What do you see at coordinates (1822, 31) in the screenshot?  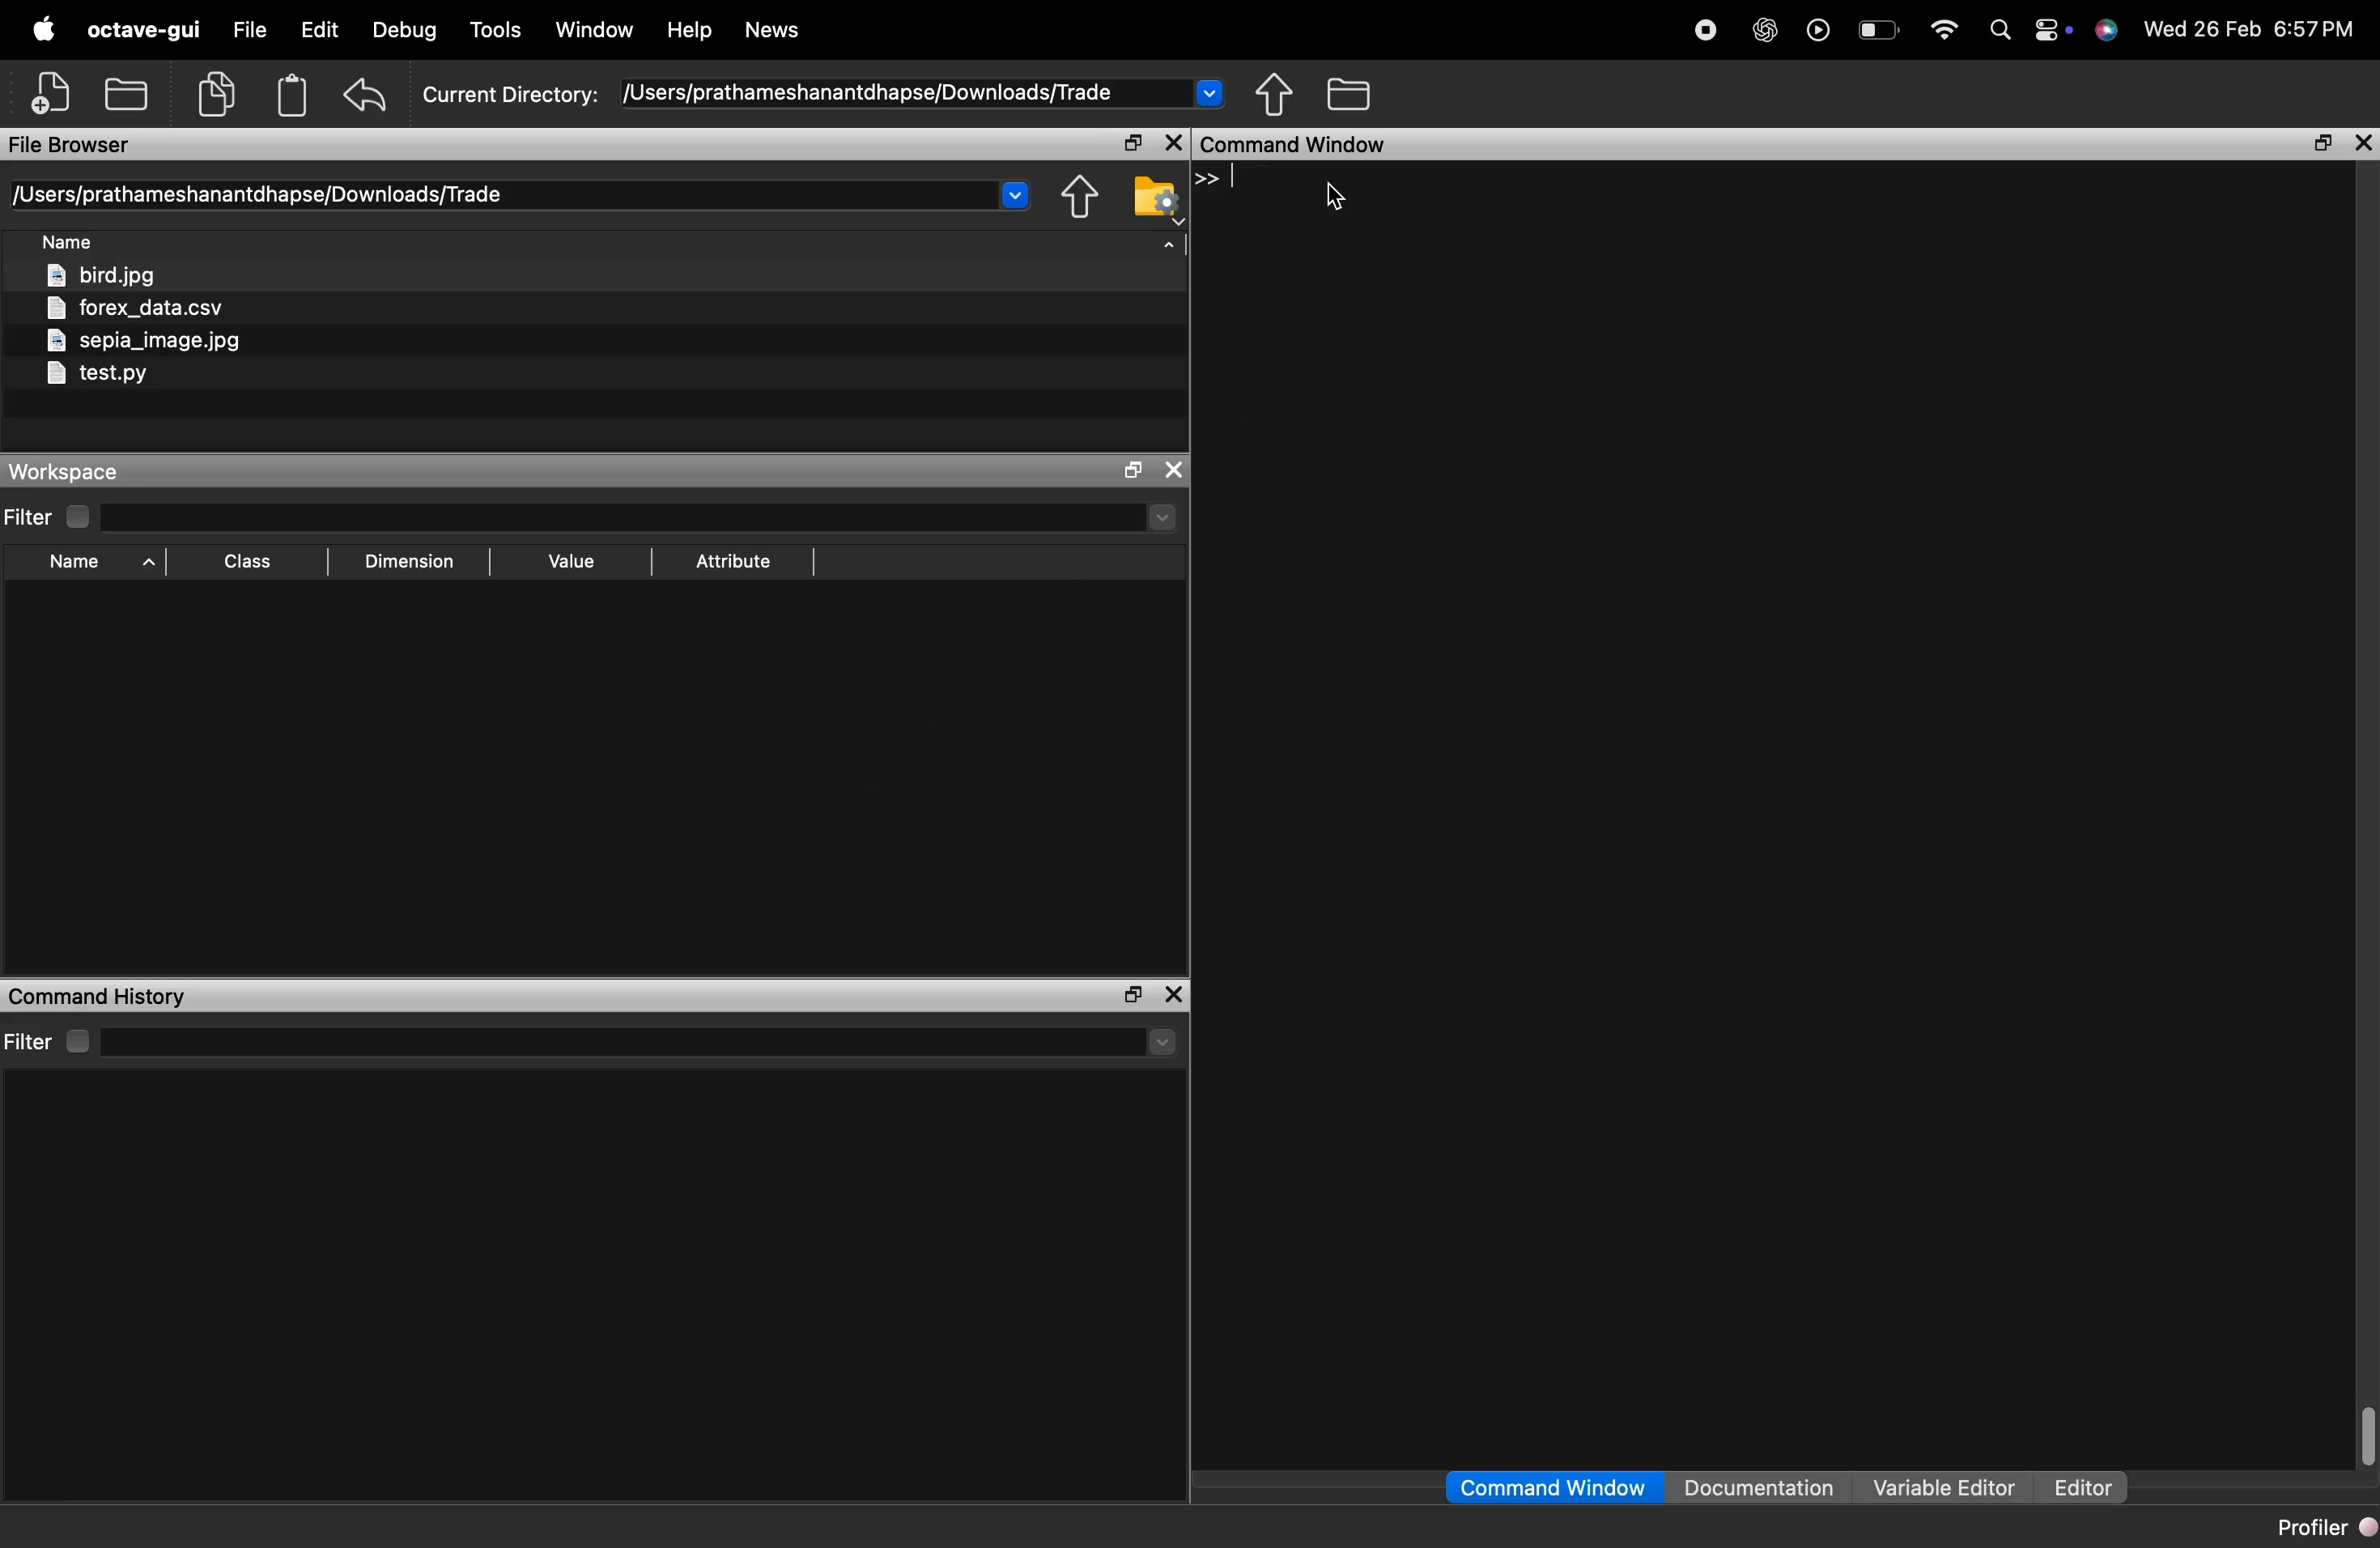 I see `play` at bounding box center [1822, 31].